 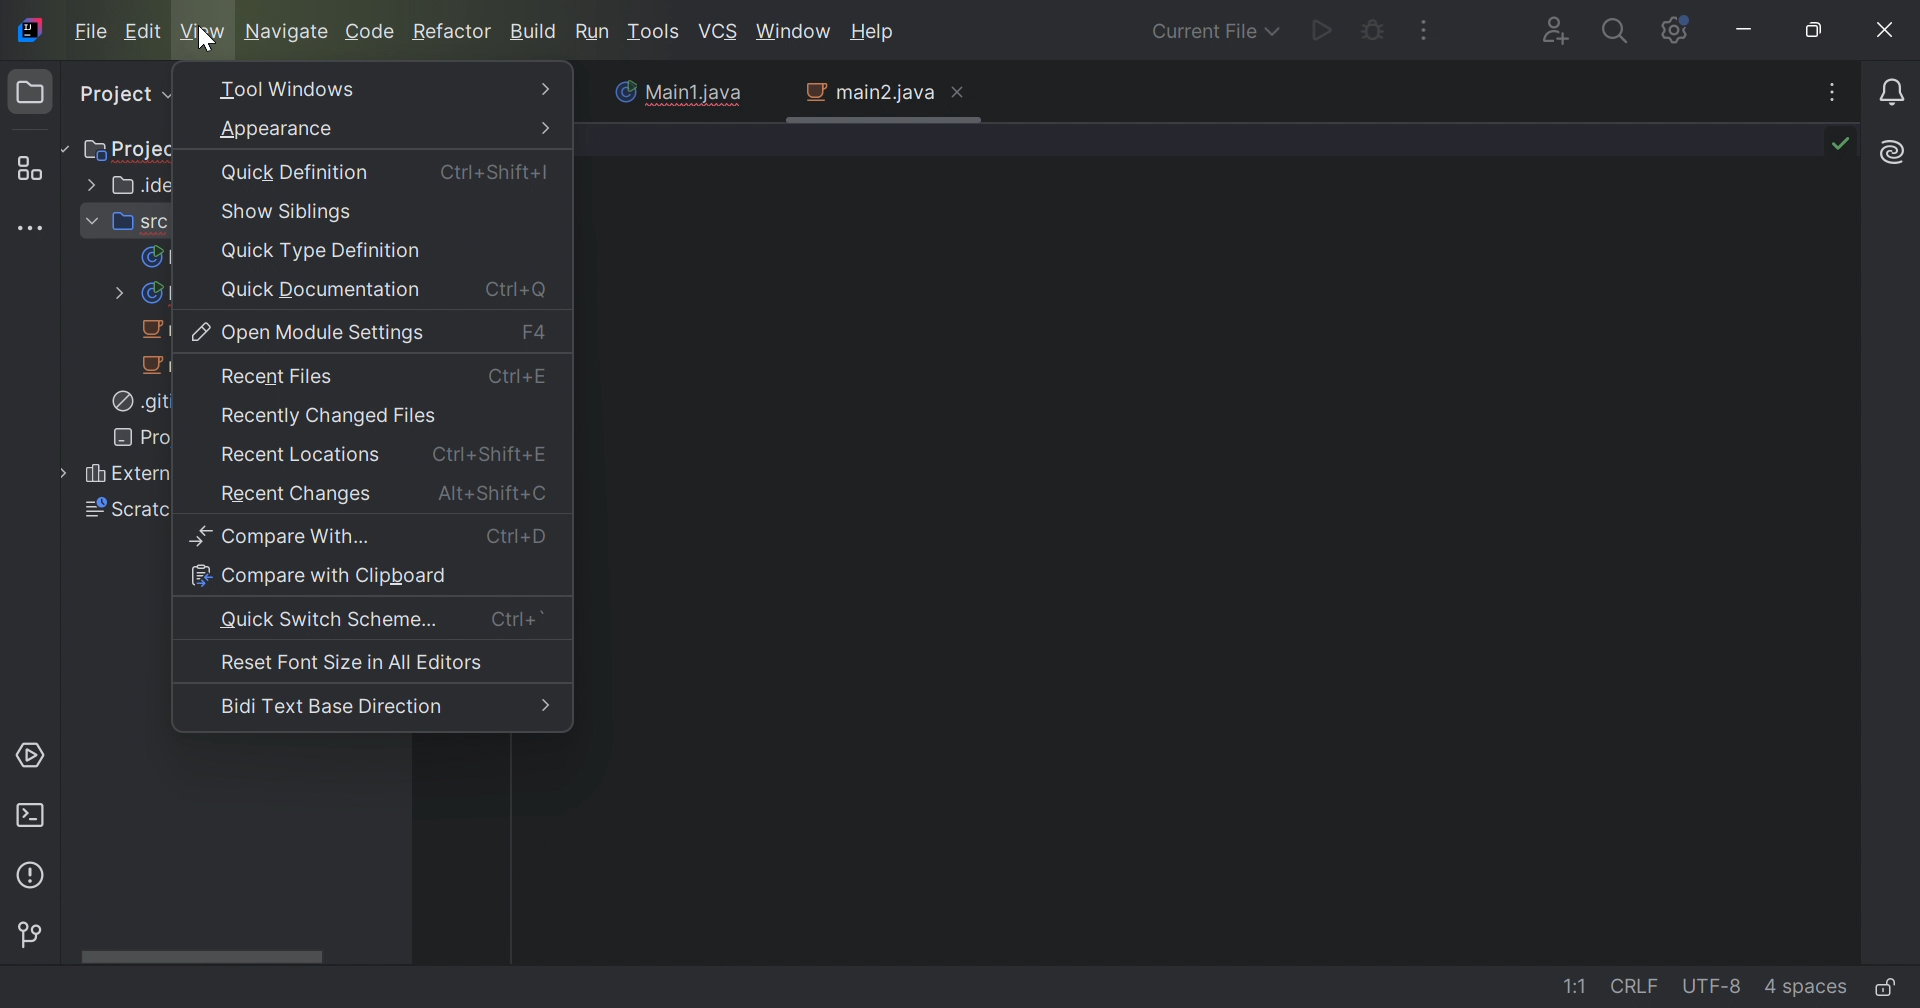 I want to click on Bidi text base direction, so click(x=330, y=707).